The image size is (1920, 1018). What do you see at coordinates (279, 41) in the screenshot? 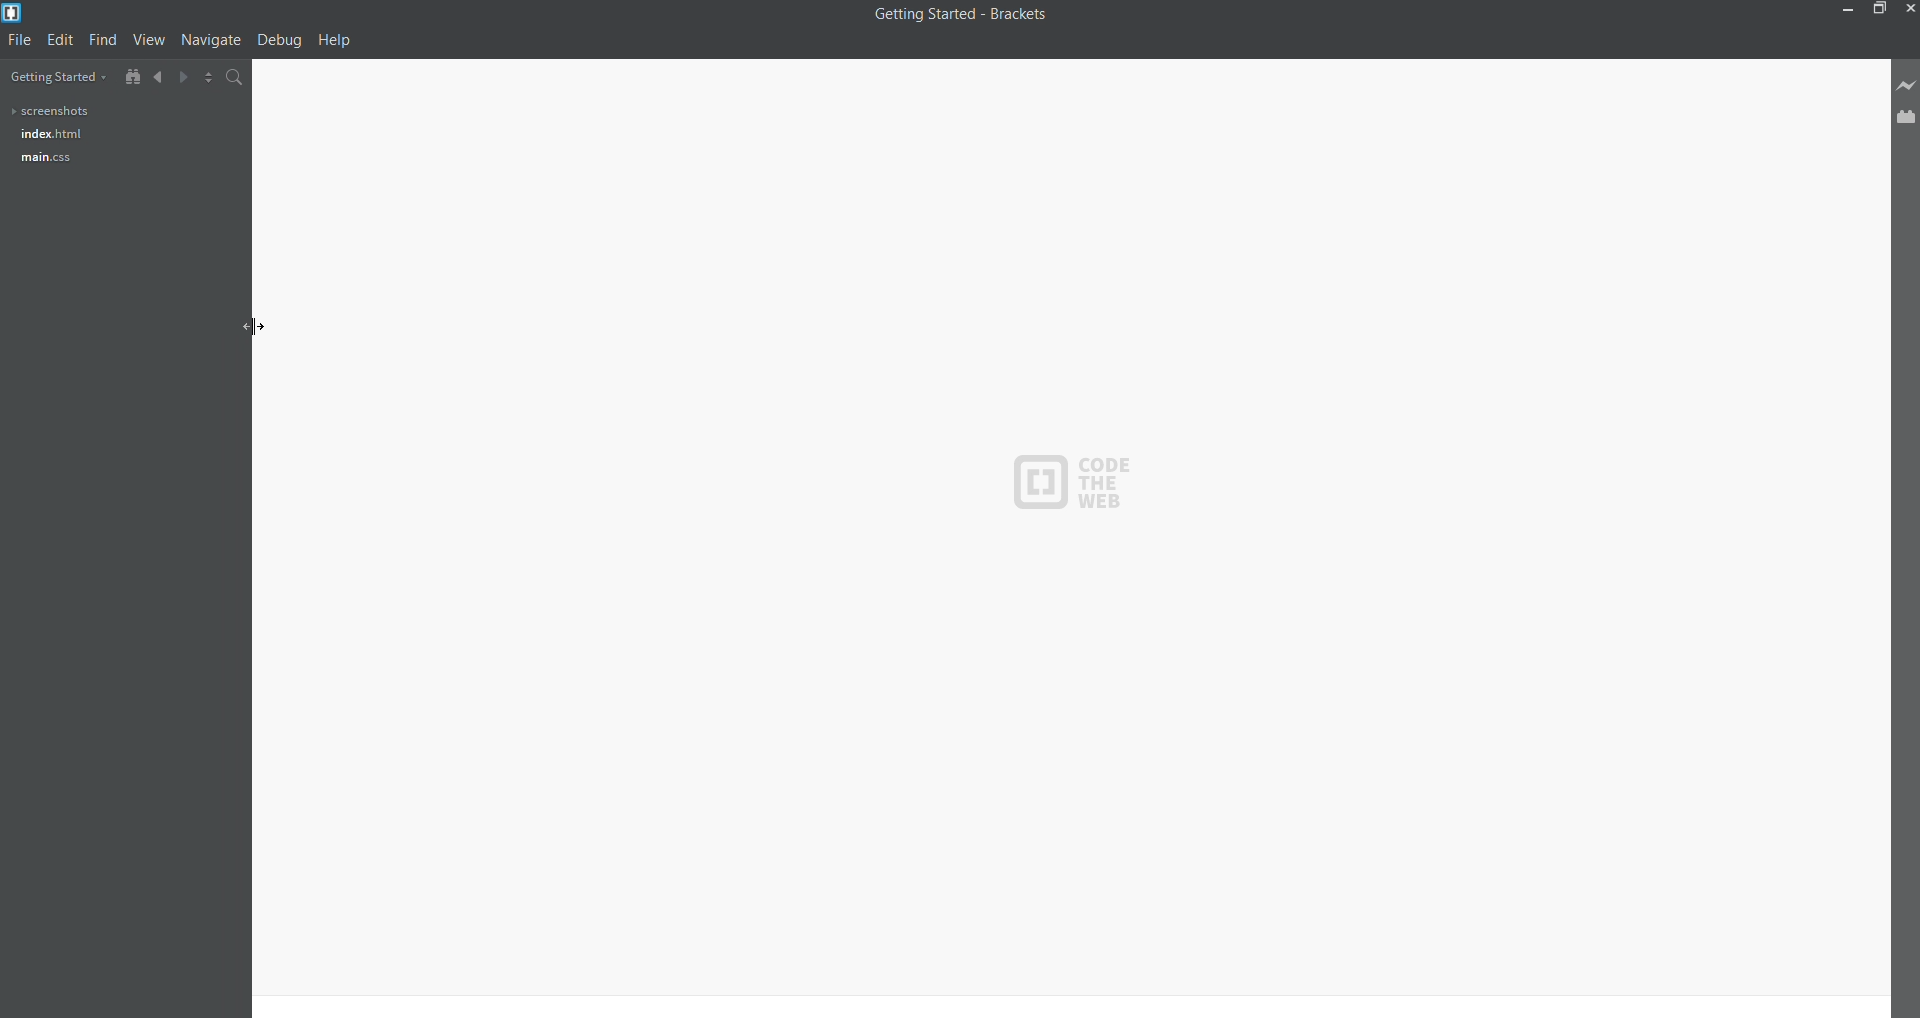
I see `debug` at bounding box center [279, 41].